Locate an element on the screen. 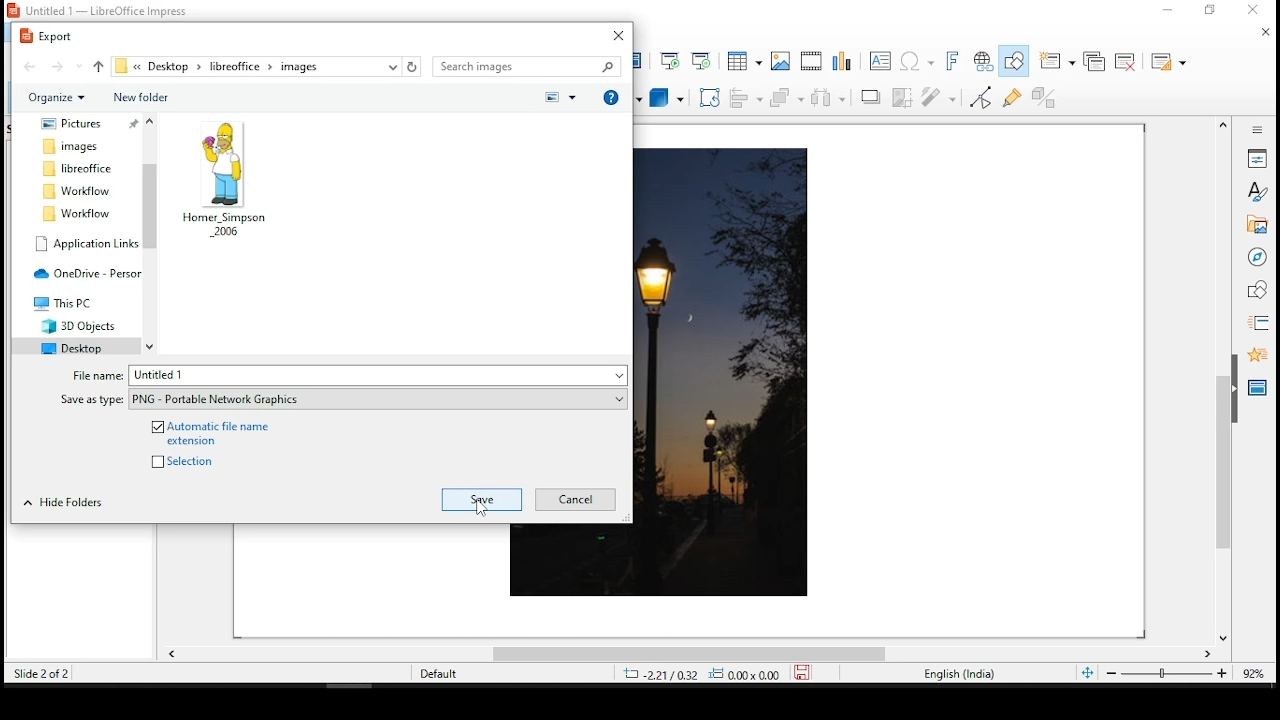 The image size is (1280, 720). start from first slide is located at coordinates (670, 60).